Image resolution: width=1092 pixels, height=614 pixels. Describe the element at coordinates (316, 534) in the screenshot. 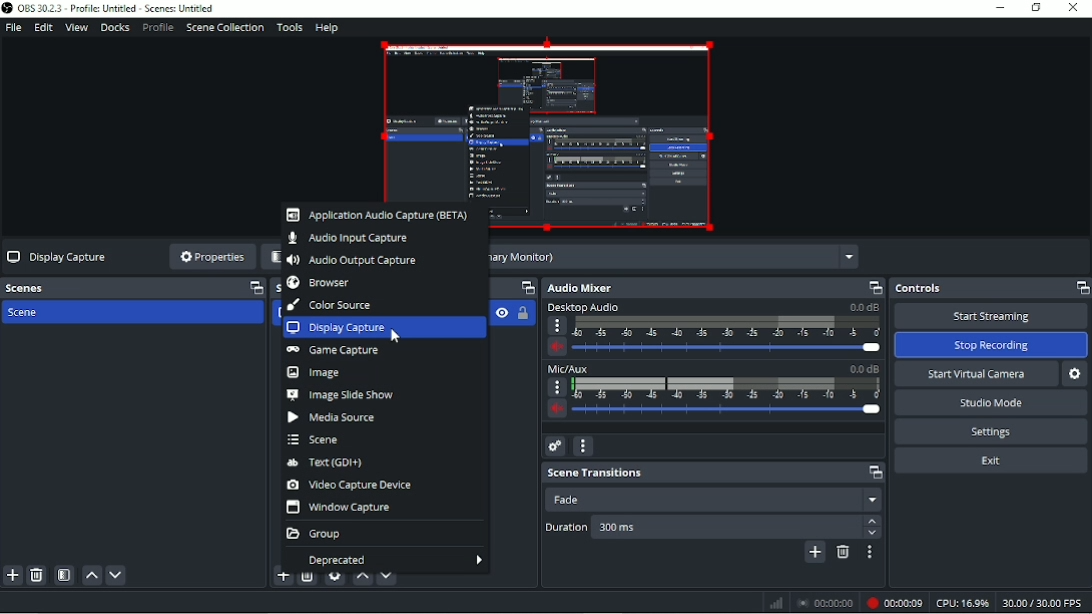

I see `Group` at that location.